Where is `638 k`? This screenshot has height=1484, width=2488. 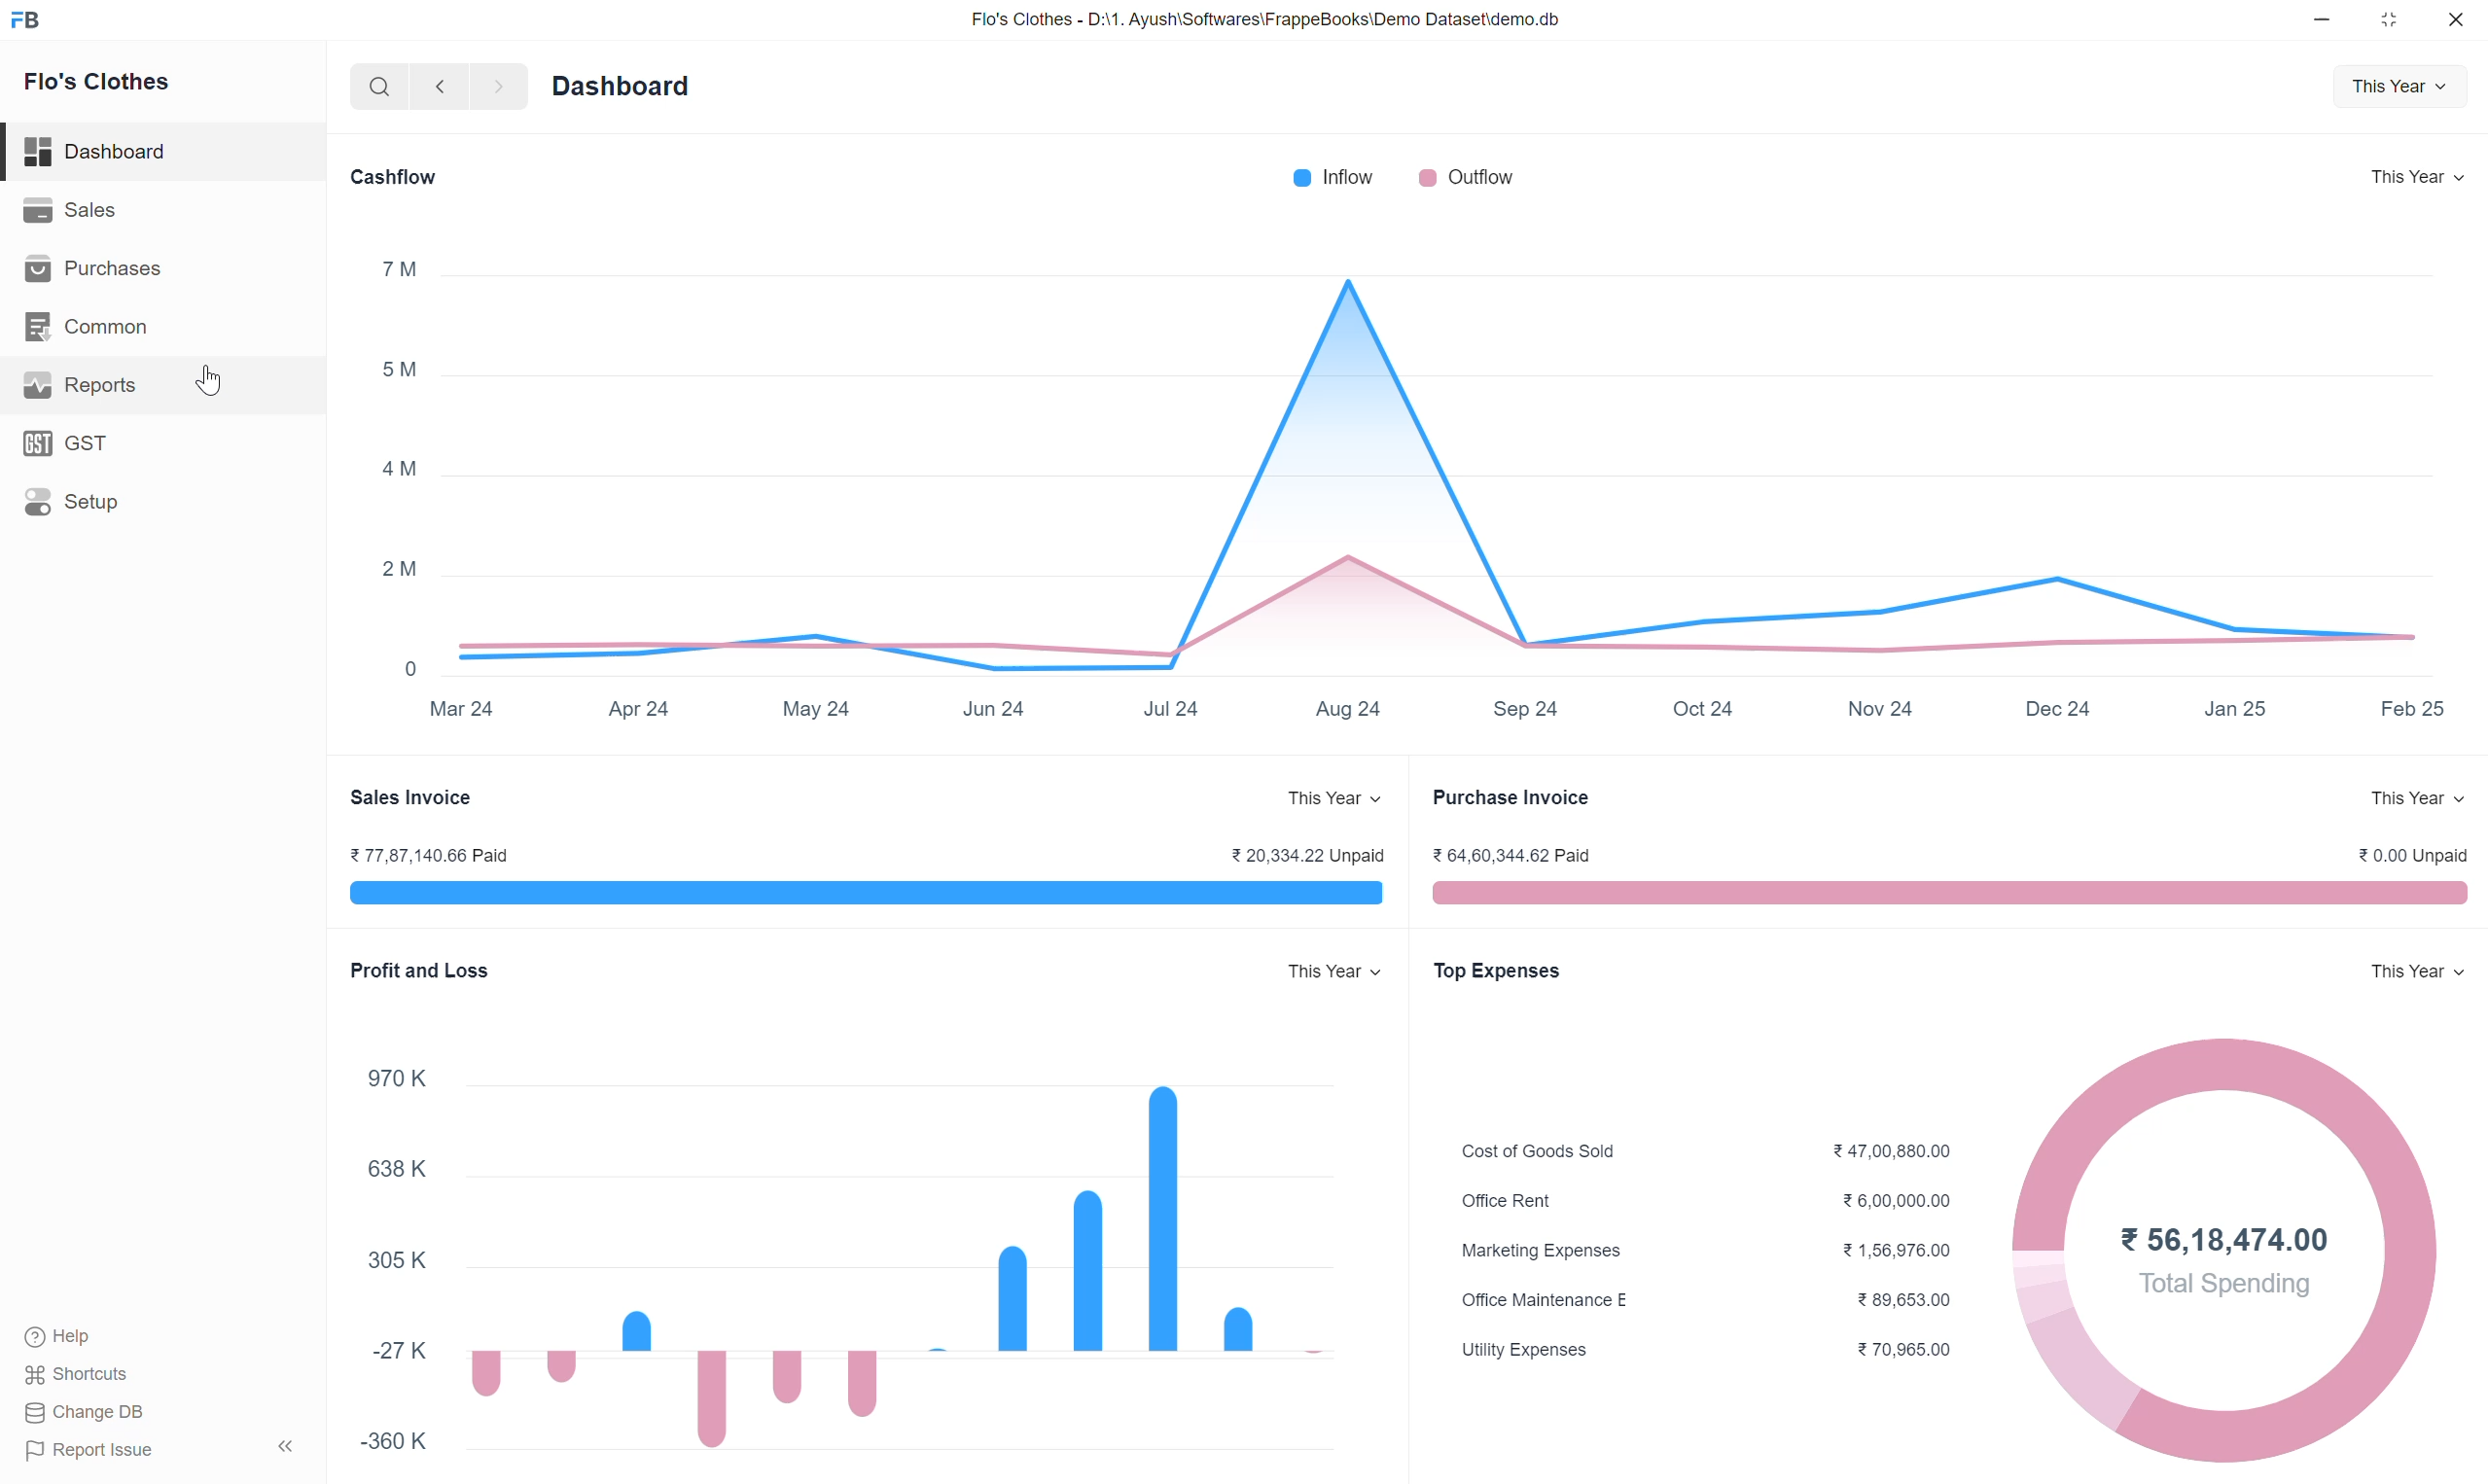 638 k is located at coordinates (398, 1169).